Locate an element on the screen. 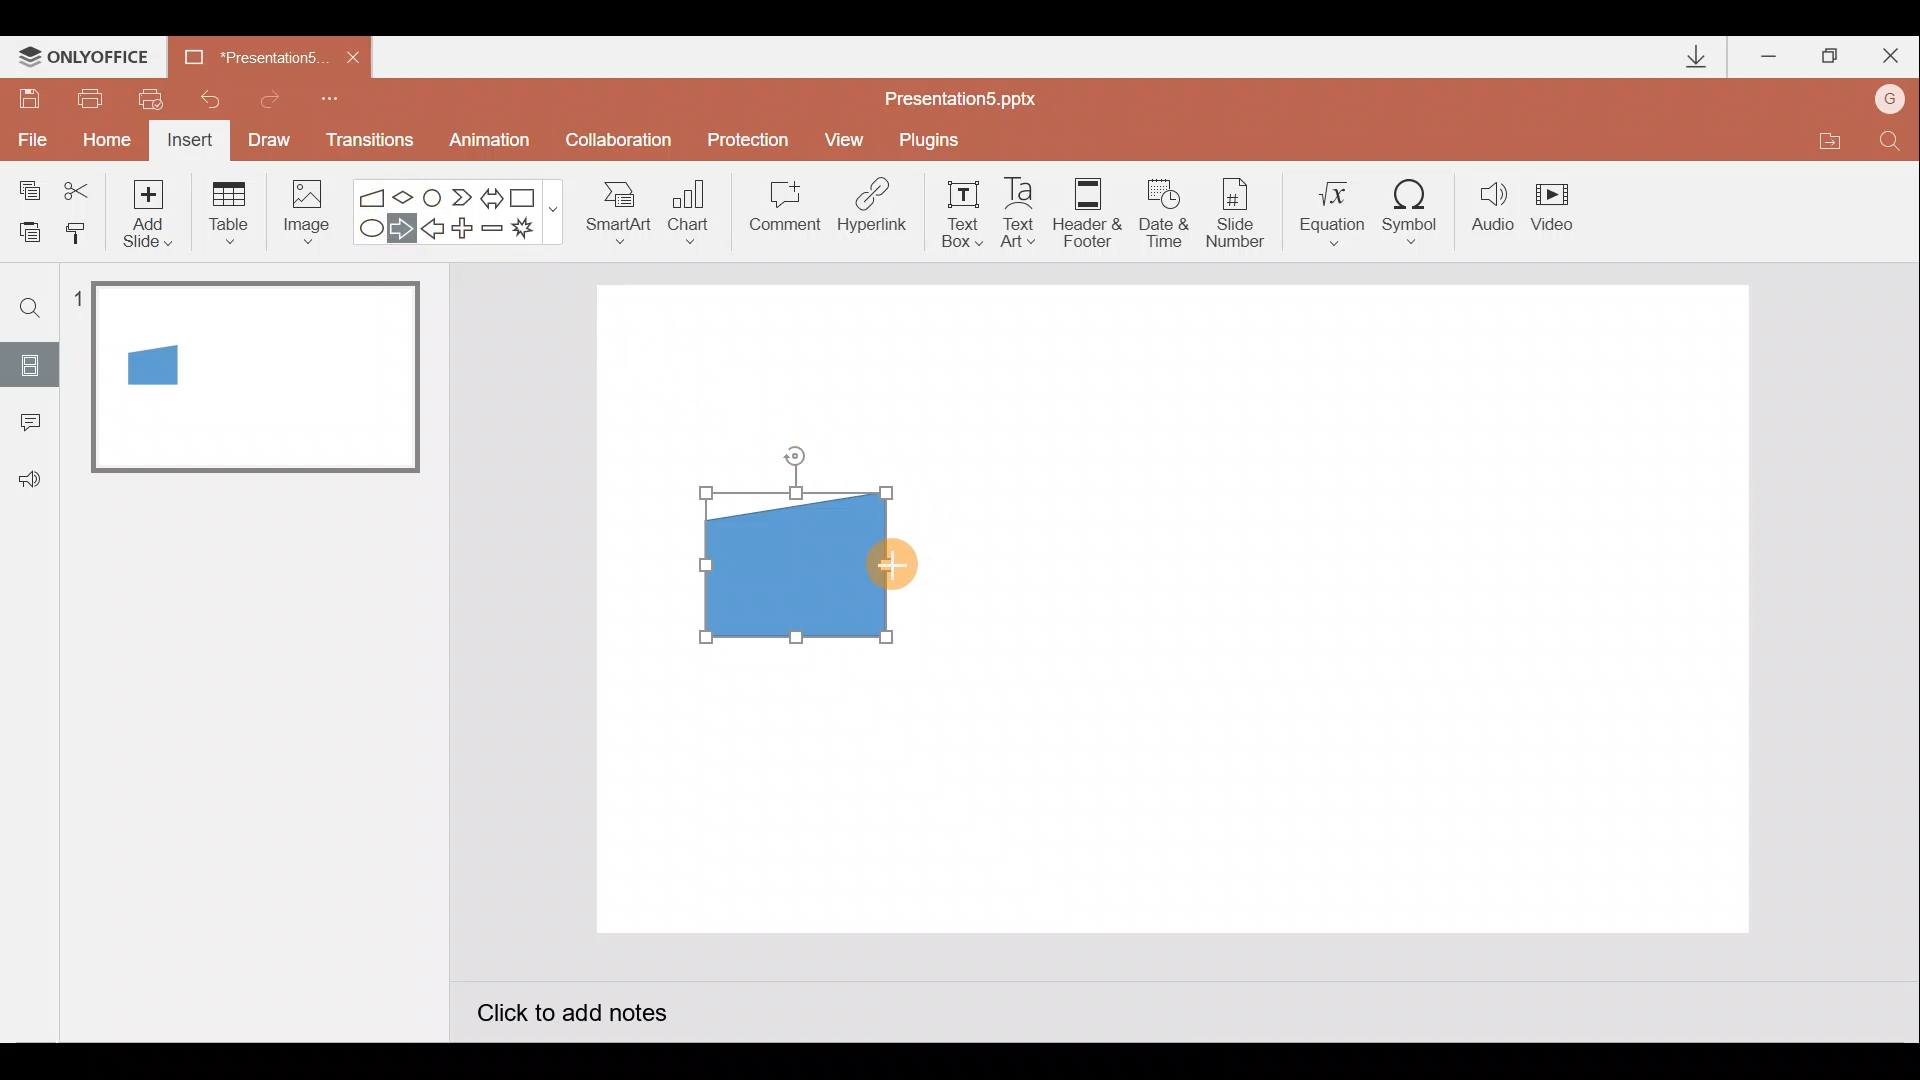  ONLYOFFICE is located at coordinates (88, 57).